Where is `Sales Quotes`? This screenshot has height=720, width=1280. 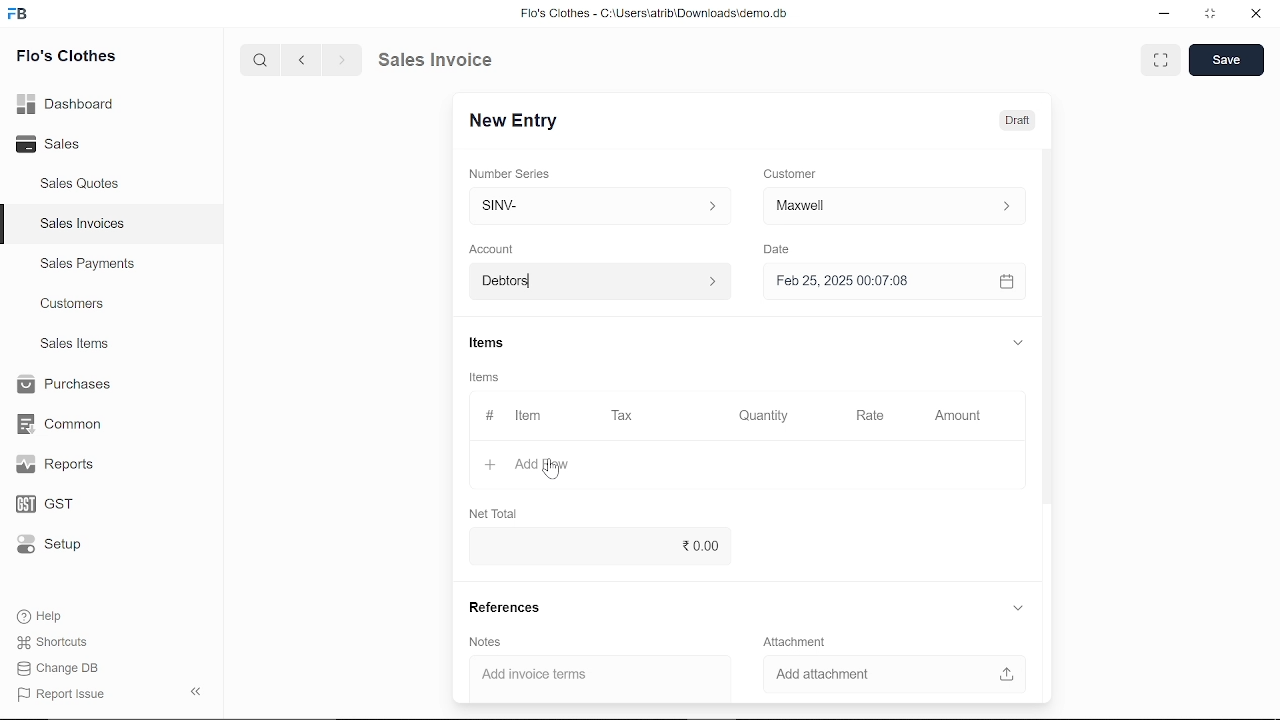
Sales Quotes is located at coordinates (82, 186).